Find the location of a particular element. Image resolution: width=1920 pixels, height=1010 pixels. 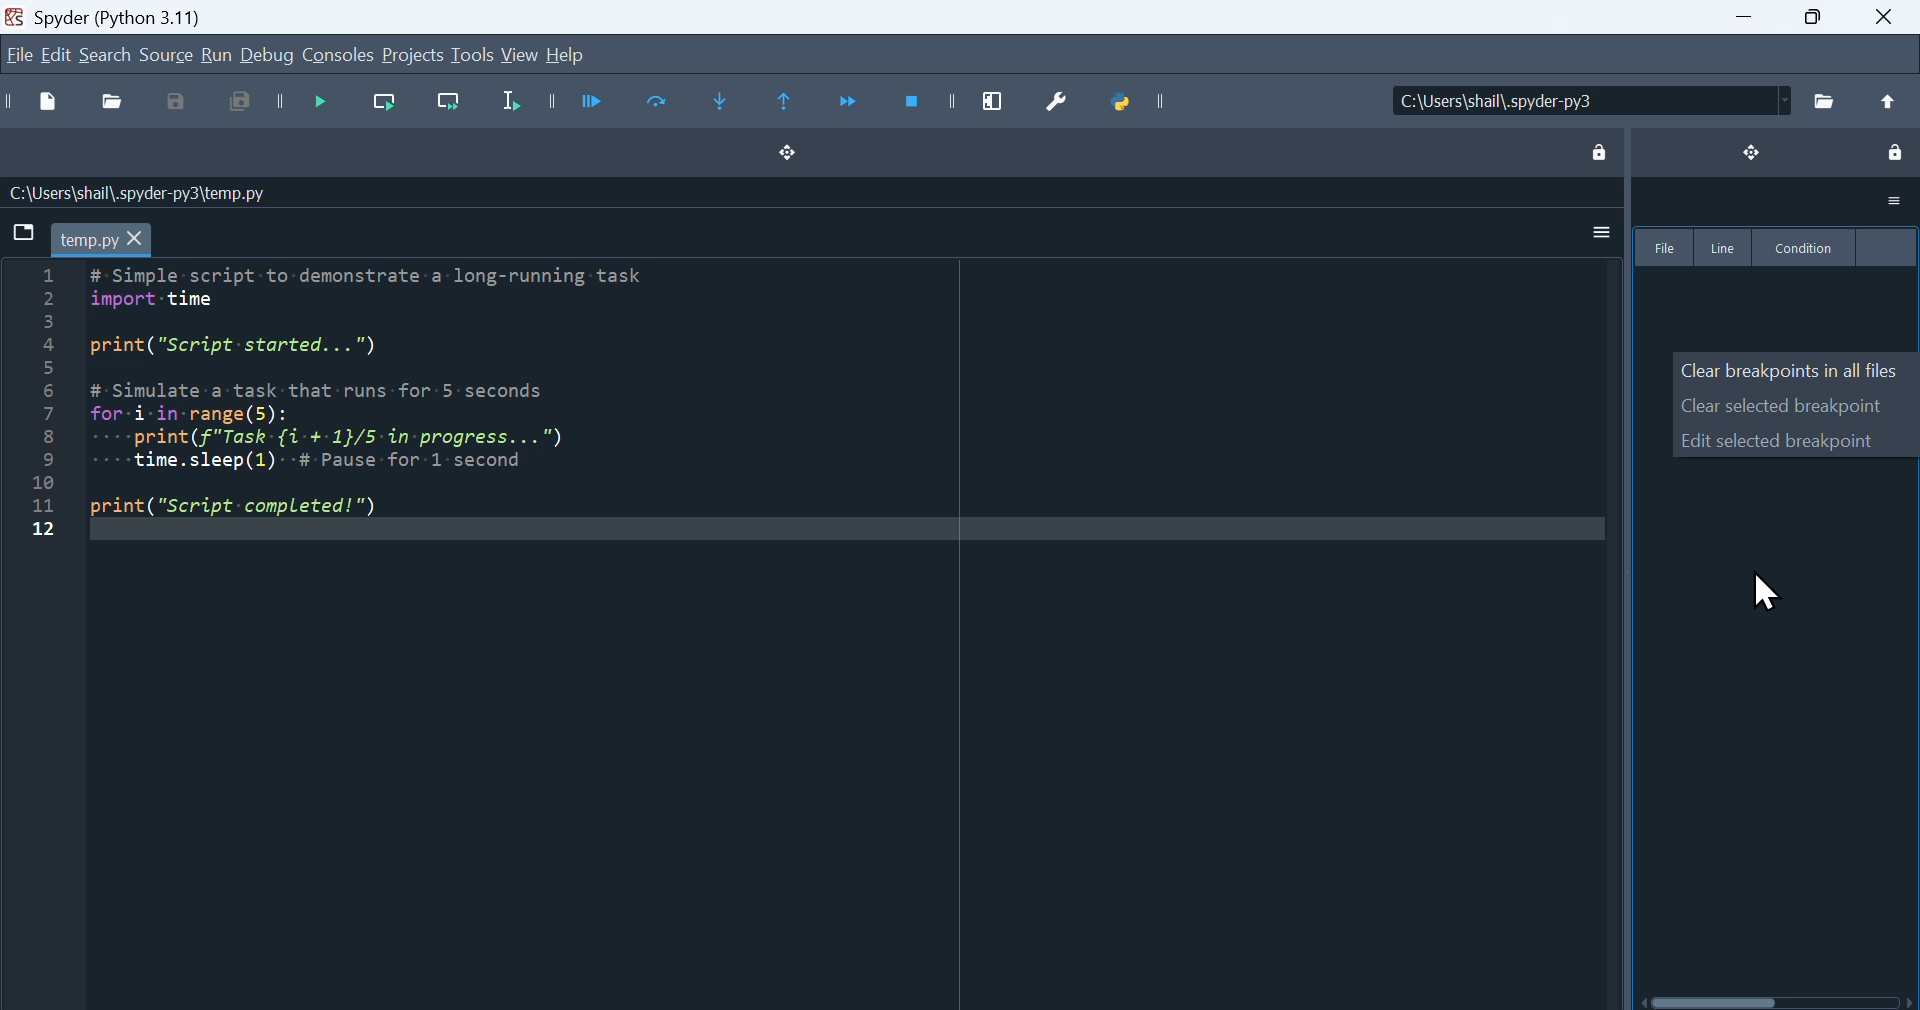

Debug is located at coordinates (268, 54).